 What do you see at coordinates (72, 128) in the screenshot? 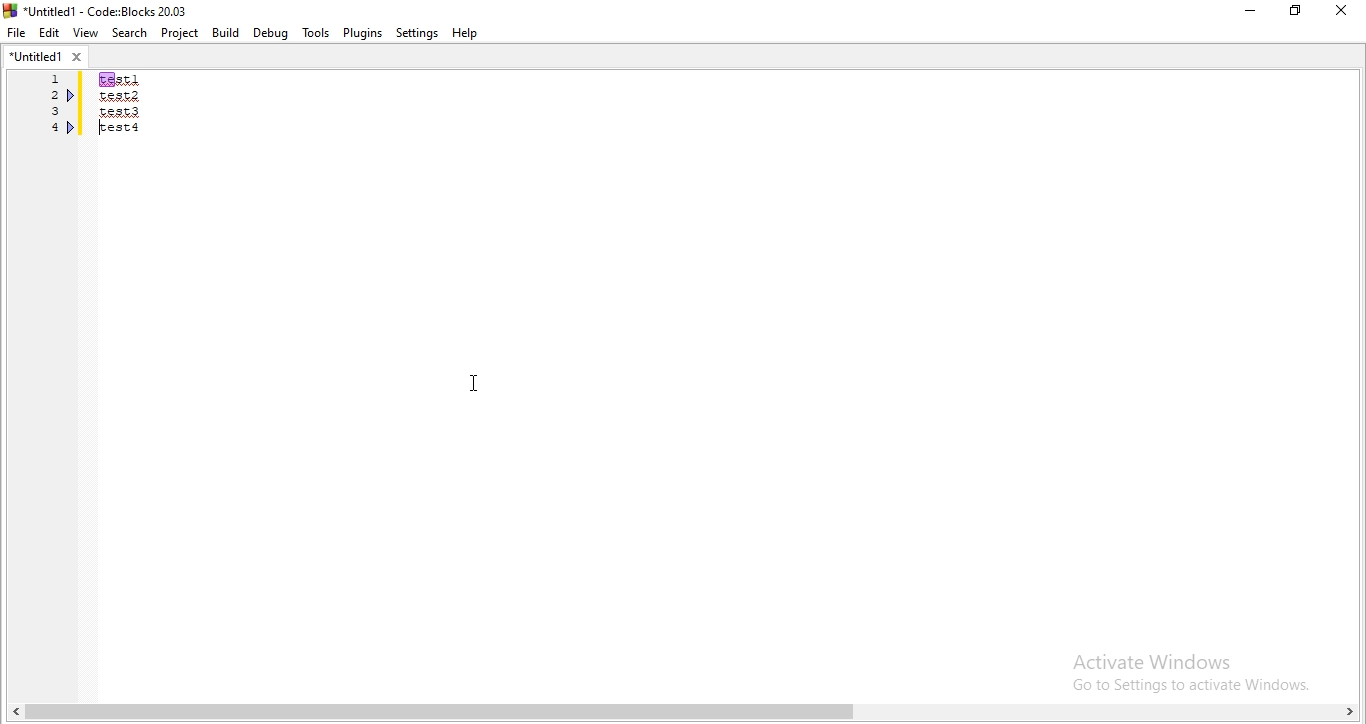
I see `bookmark` at bounding box center [72, 128].